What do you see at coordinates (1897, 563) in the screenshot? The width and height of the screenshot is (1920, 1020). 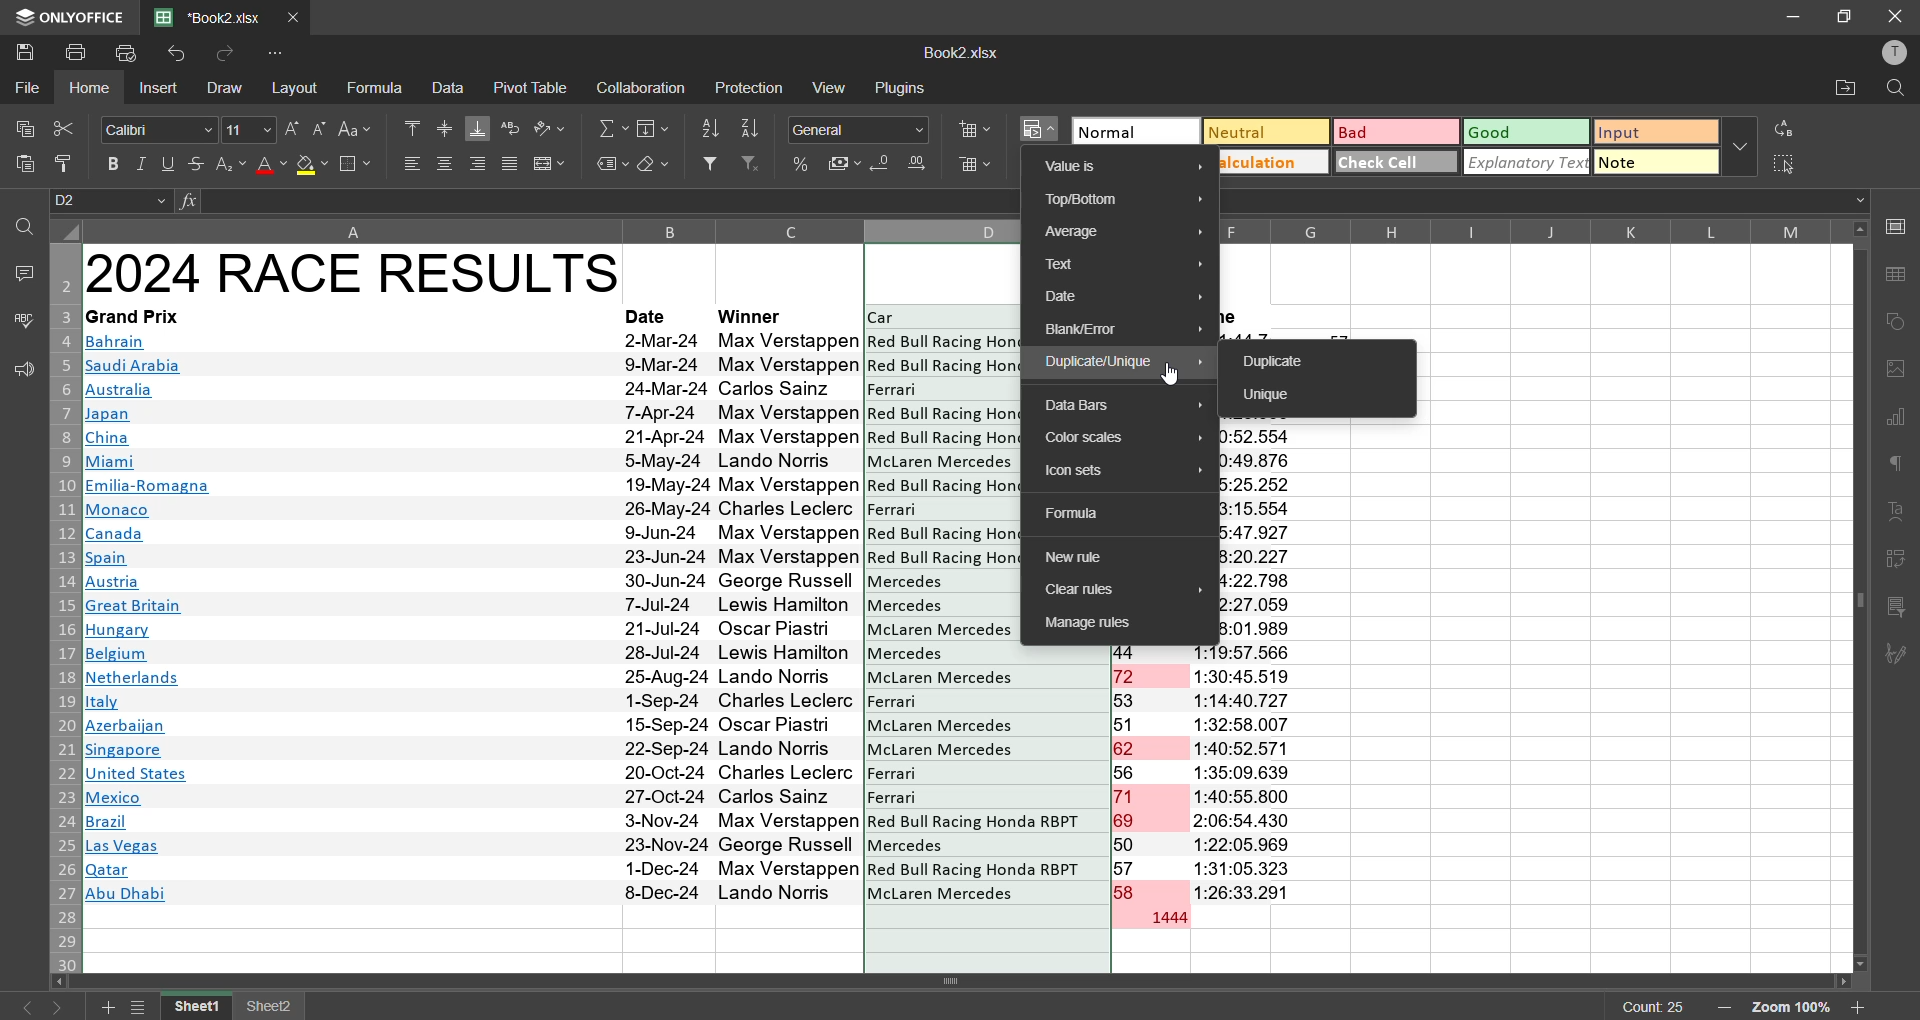 I see `pivot table` at bounding box center [1897, 563].